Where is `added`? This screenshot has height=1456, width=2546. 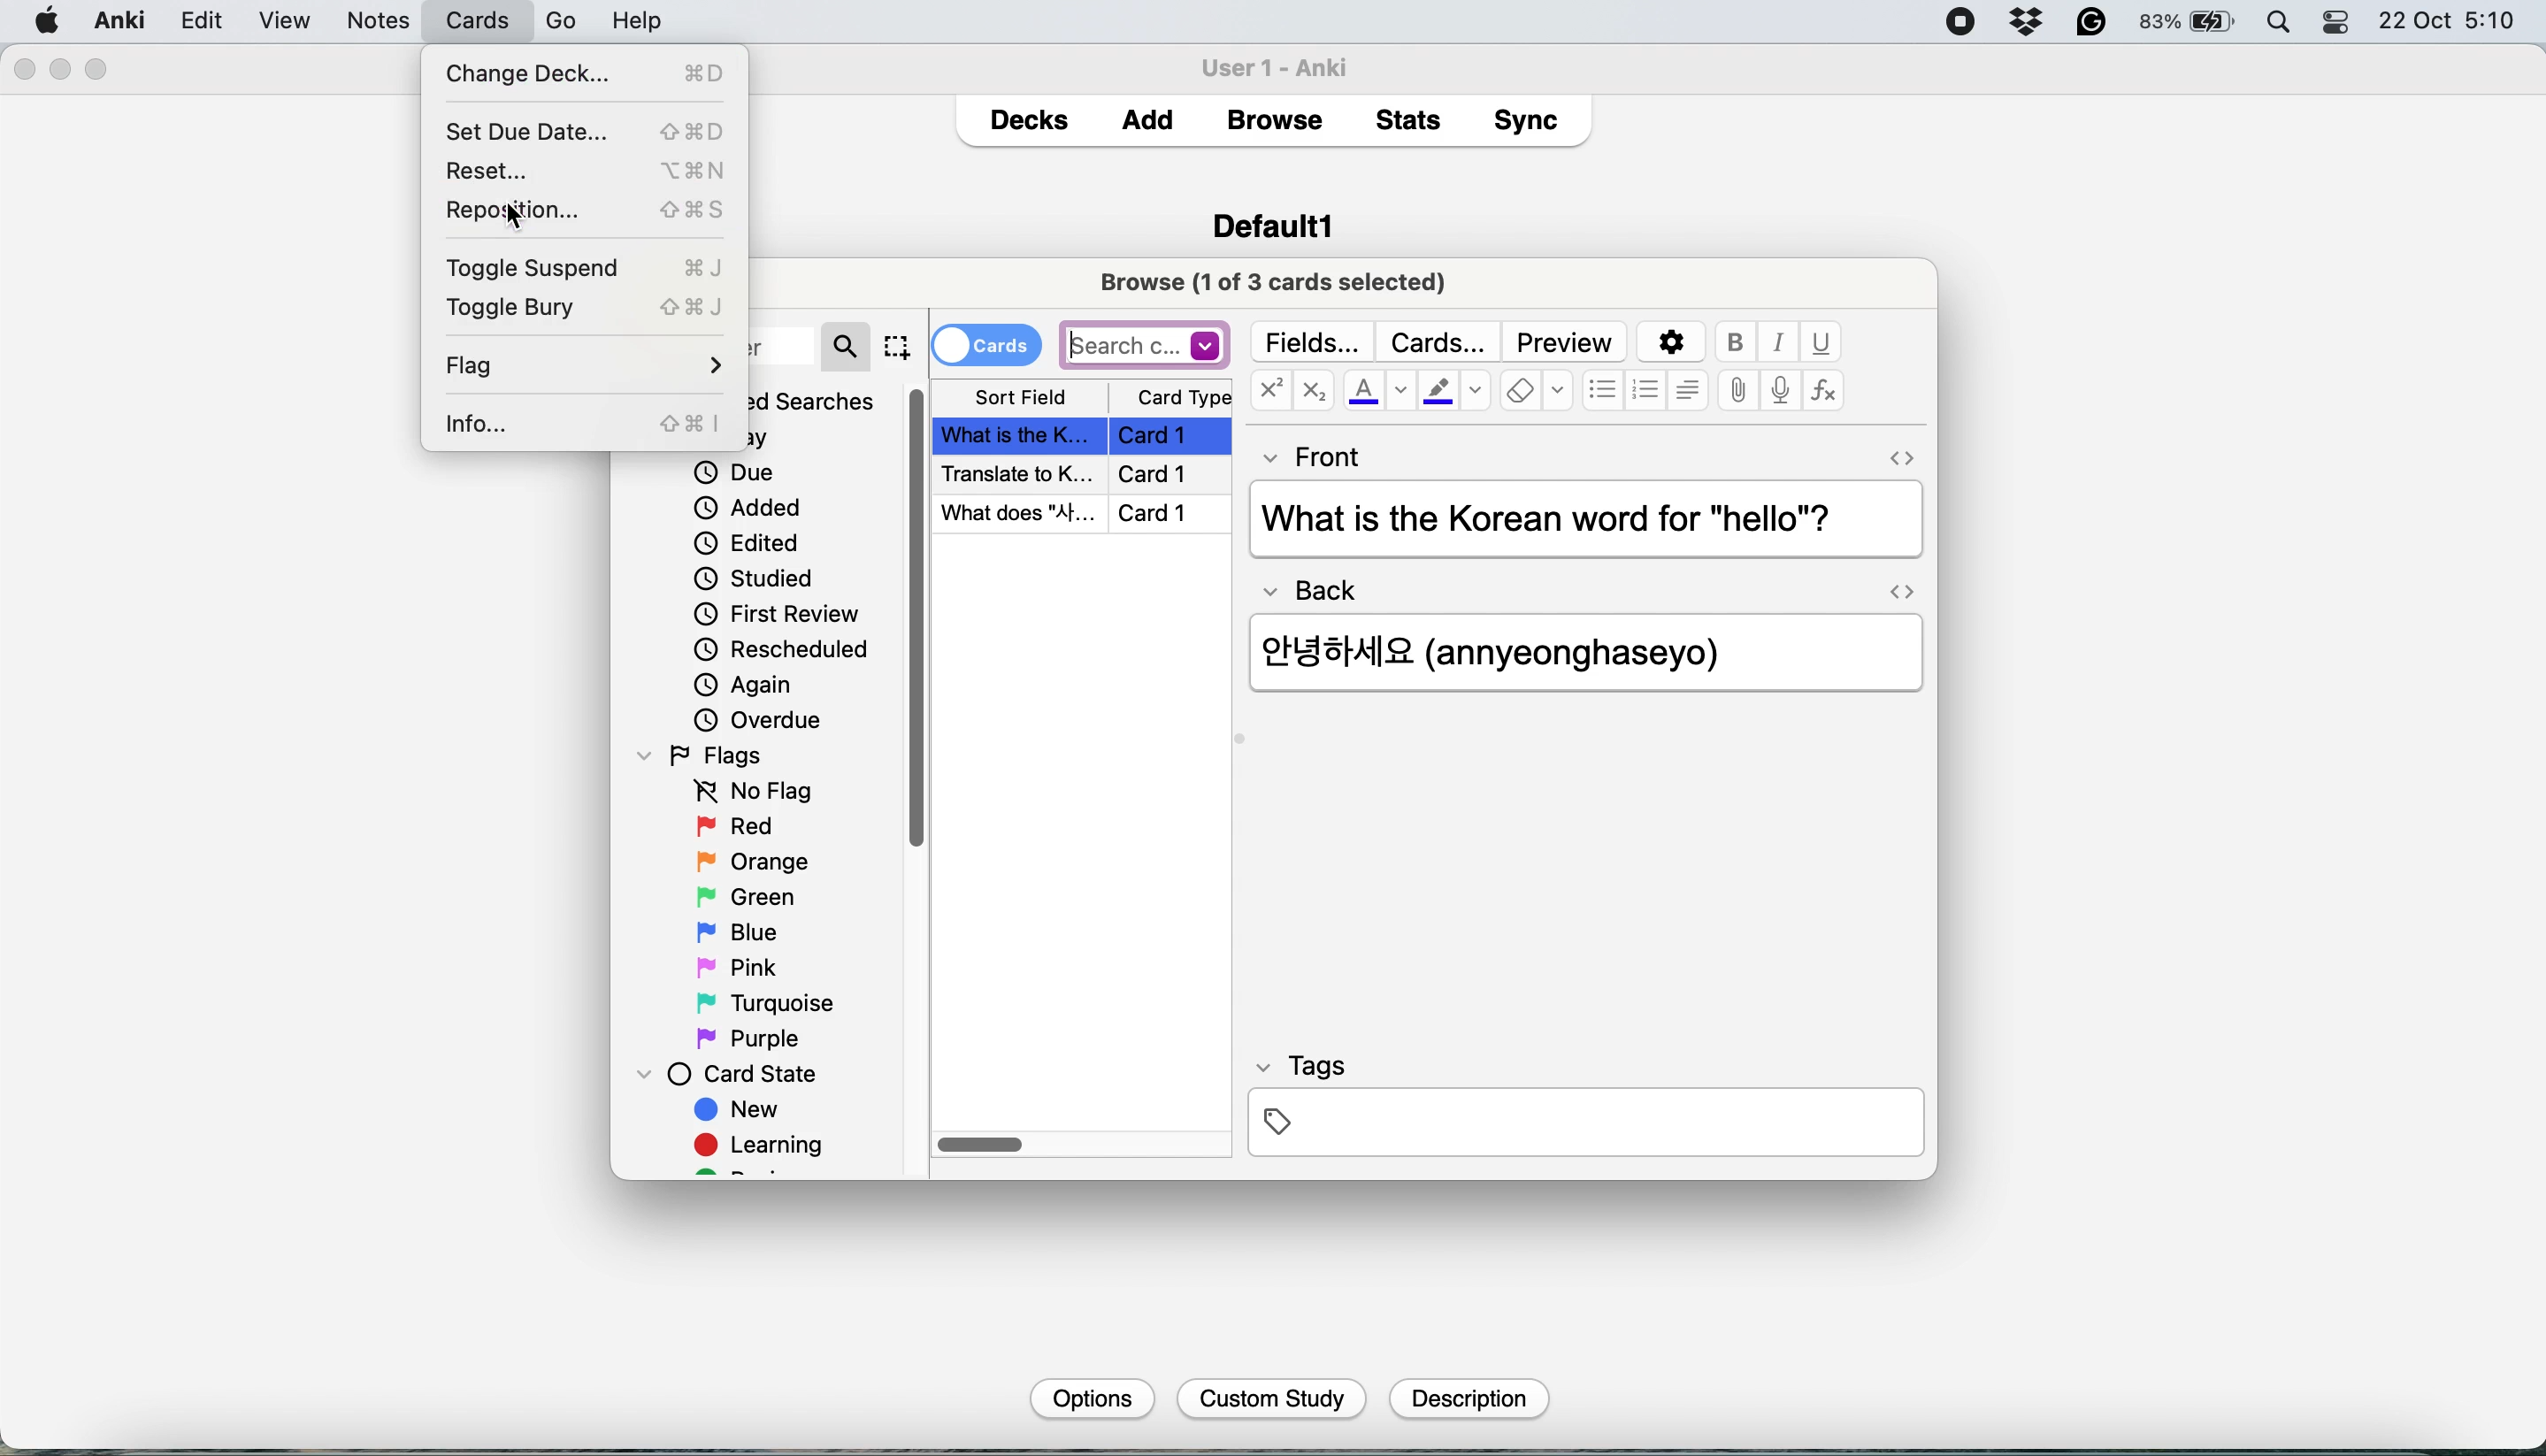
added is located at coordinates (750, 506).